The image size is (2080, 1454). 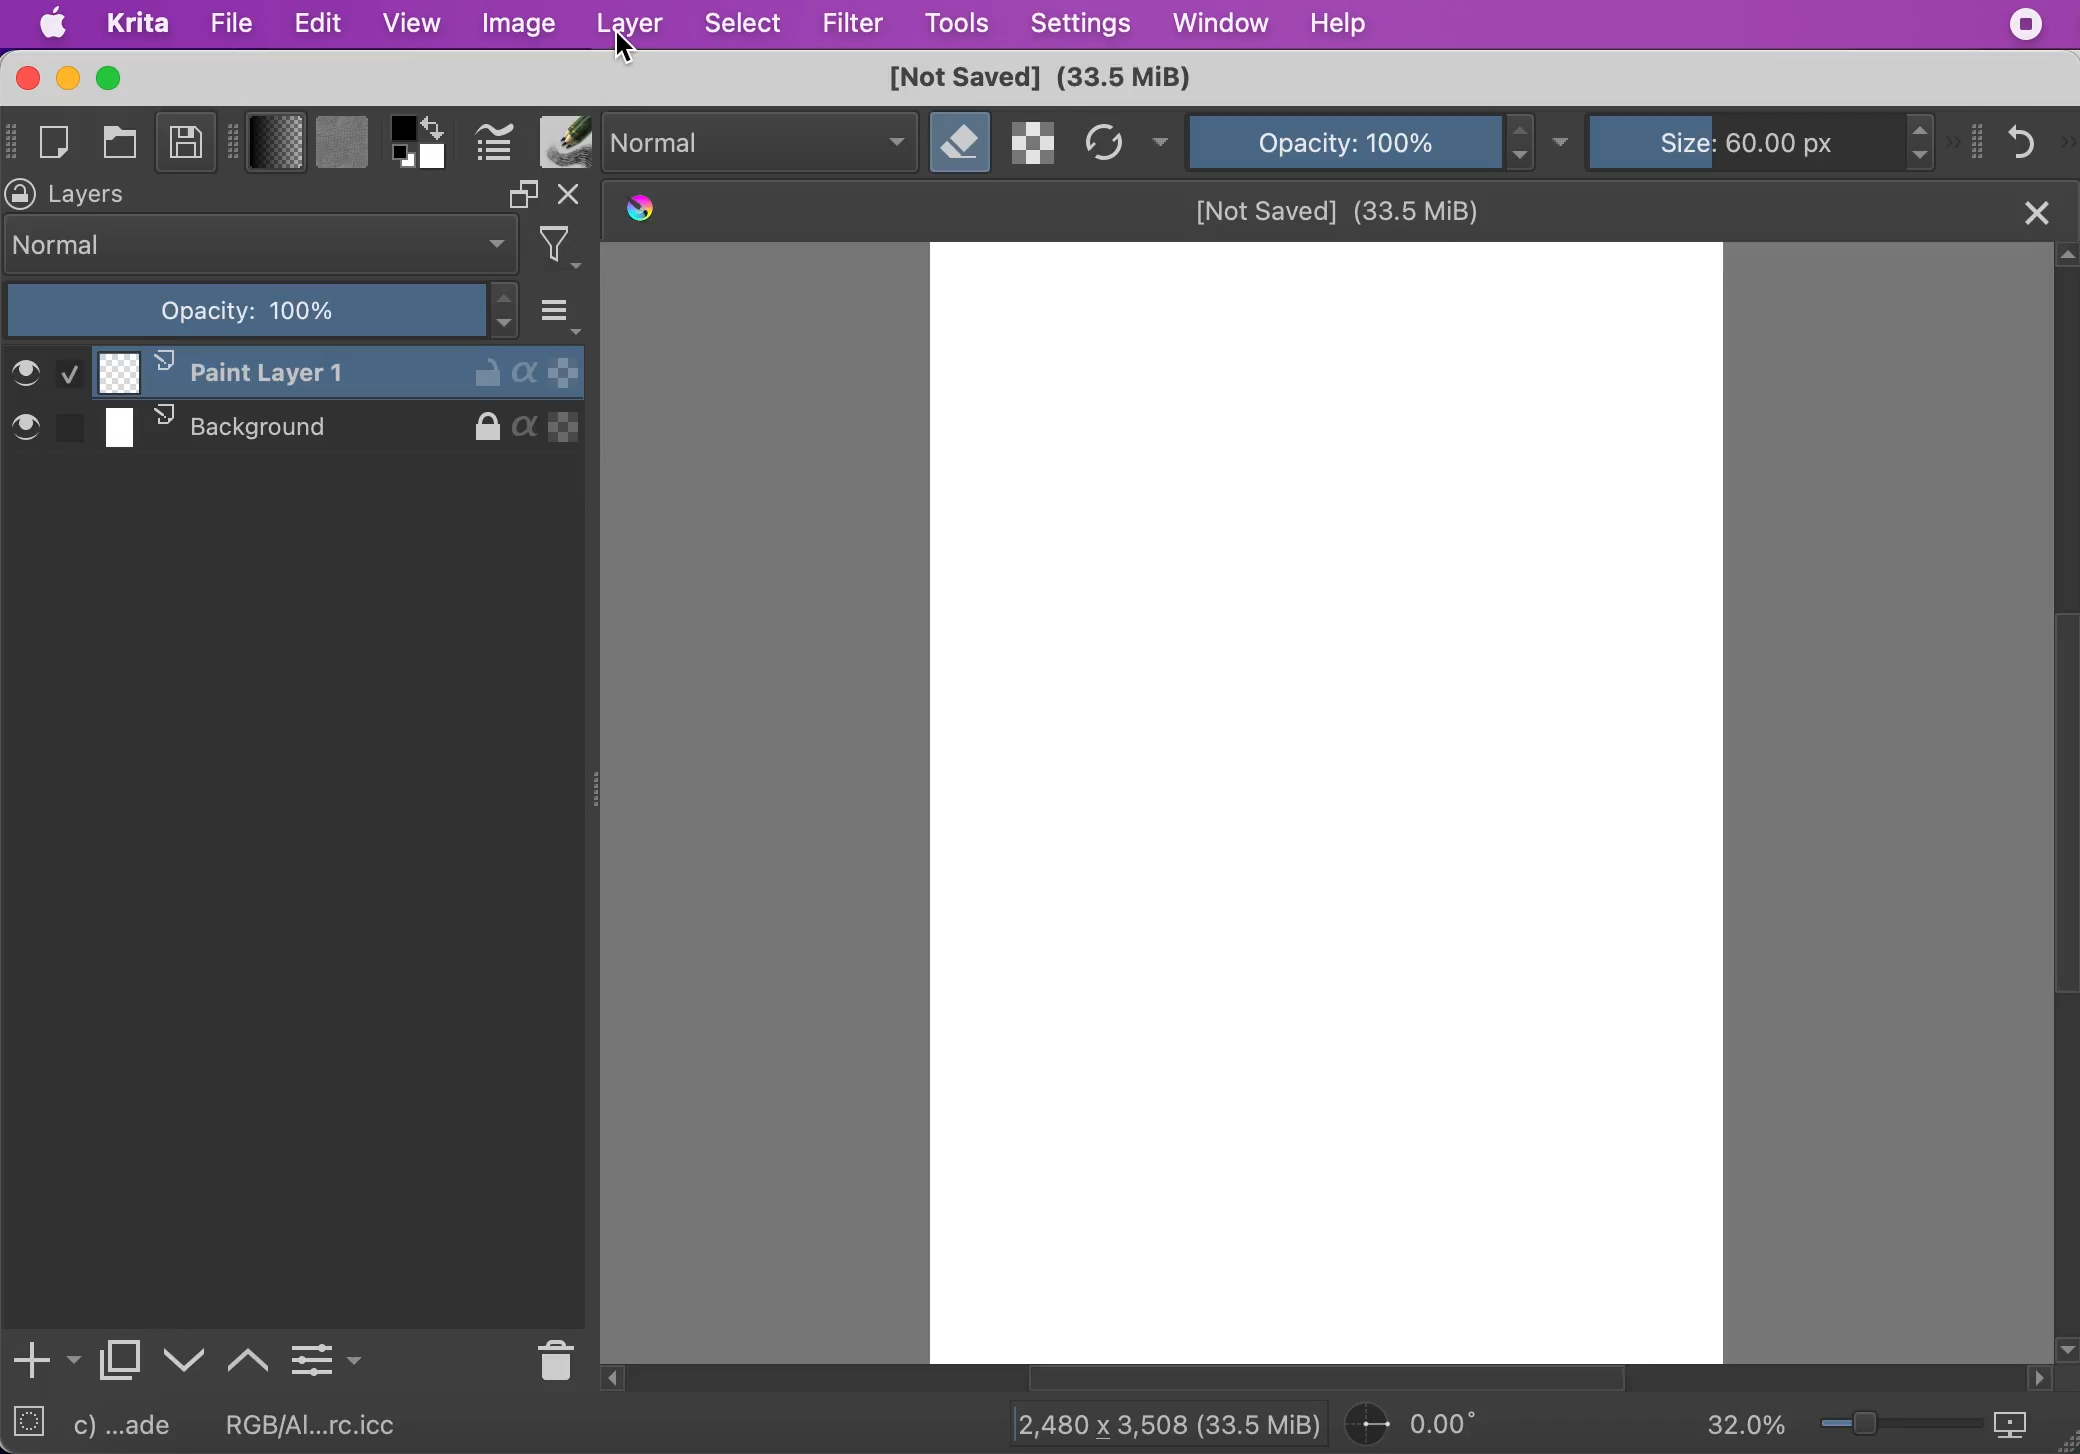 I want to click on move layer or mask up, so click(x=250, y=1357).